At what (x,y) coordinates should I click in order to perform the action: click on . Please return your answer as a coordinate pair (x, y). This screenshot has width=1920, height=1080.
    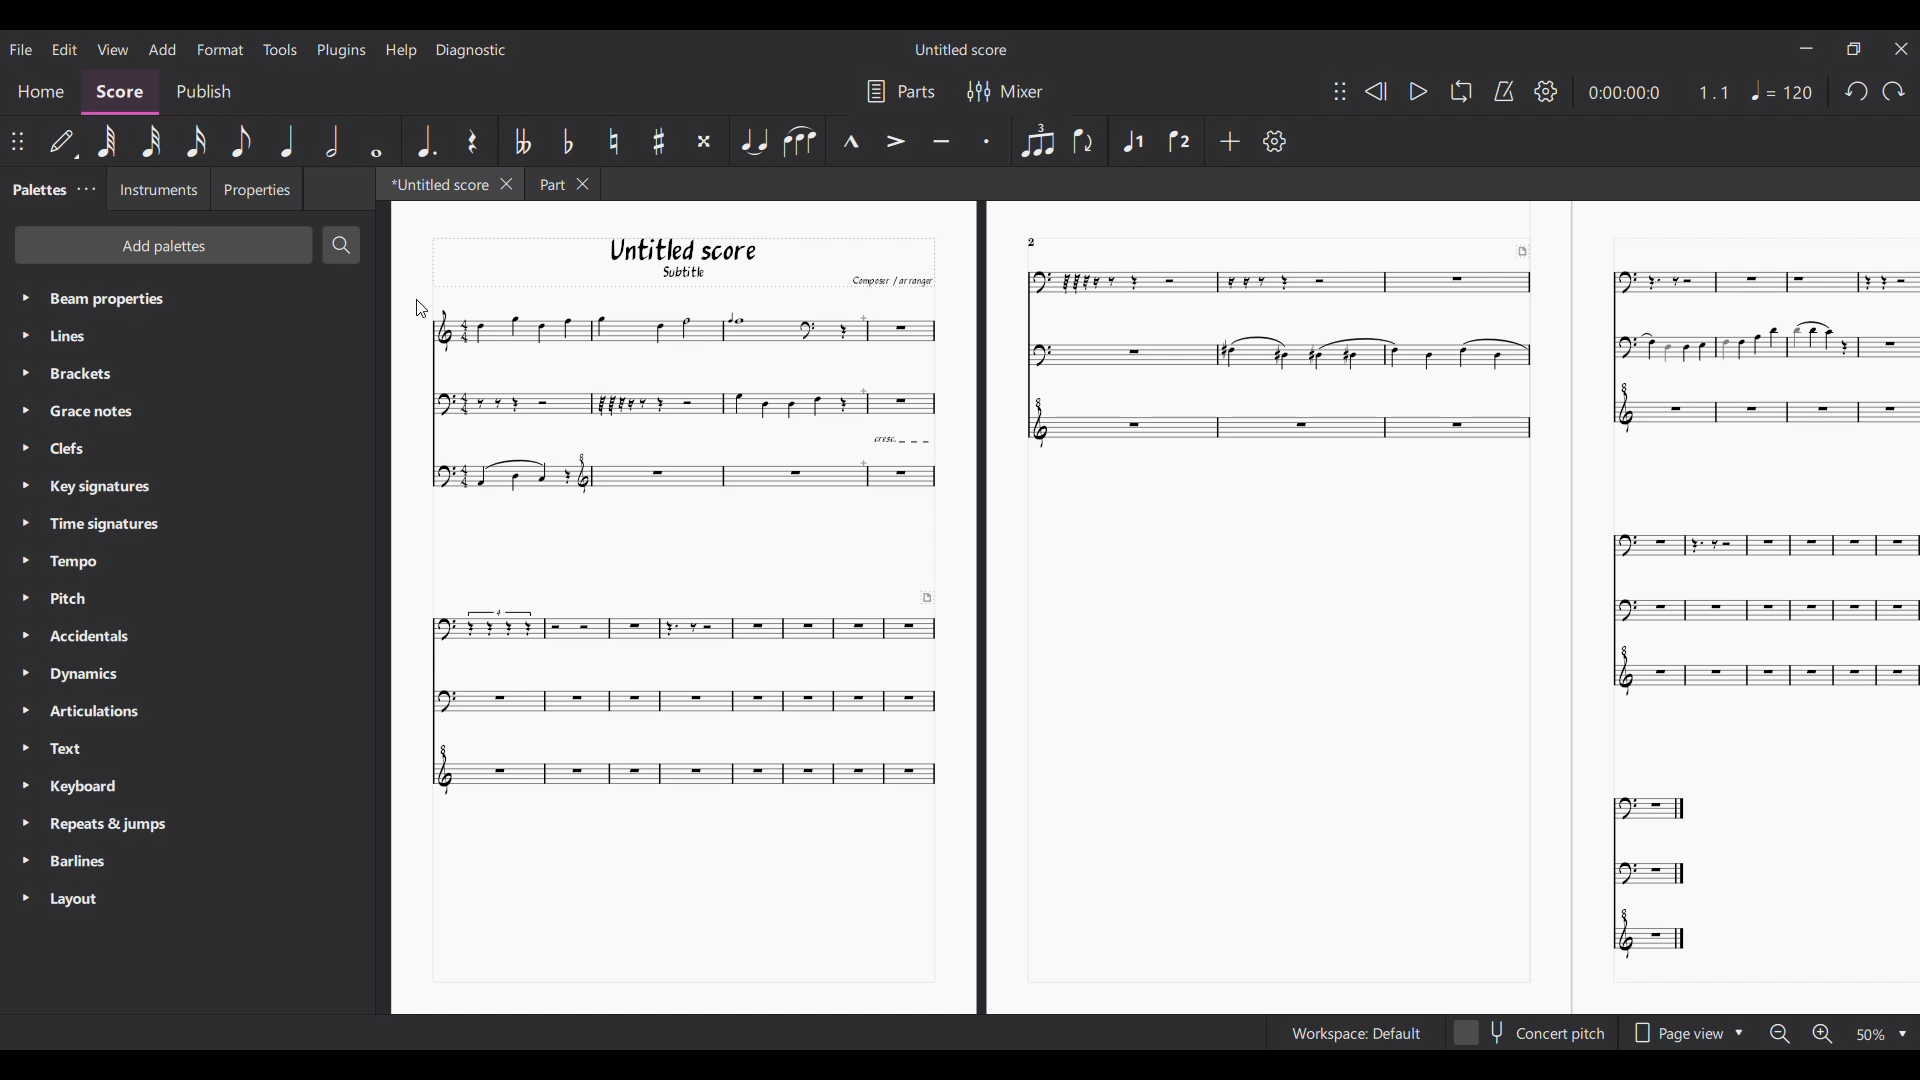
    Looking at the image, I should click on (1764, 405).